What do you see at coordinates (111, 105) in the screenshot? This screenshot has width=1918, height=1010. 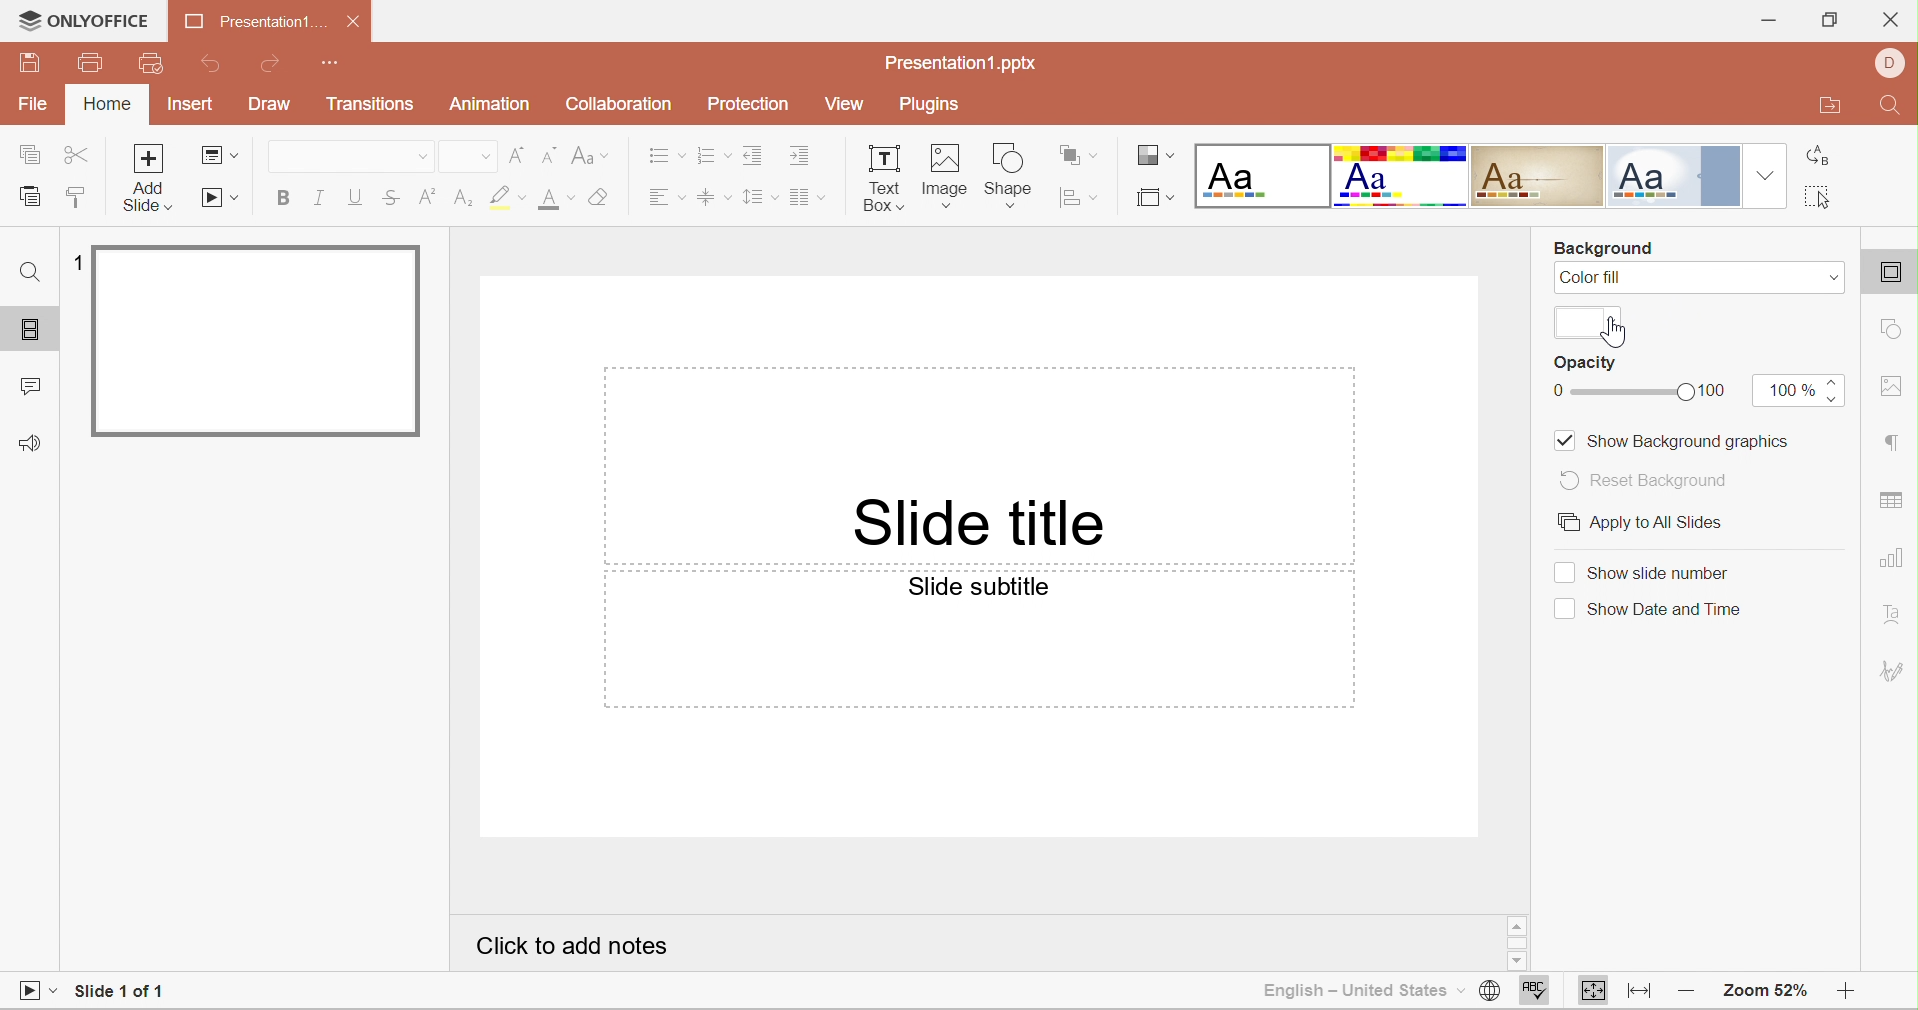 I see `Home` at bounding box center [111, 105].